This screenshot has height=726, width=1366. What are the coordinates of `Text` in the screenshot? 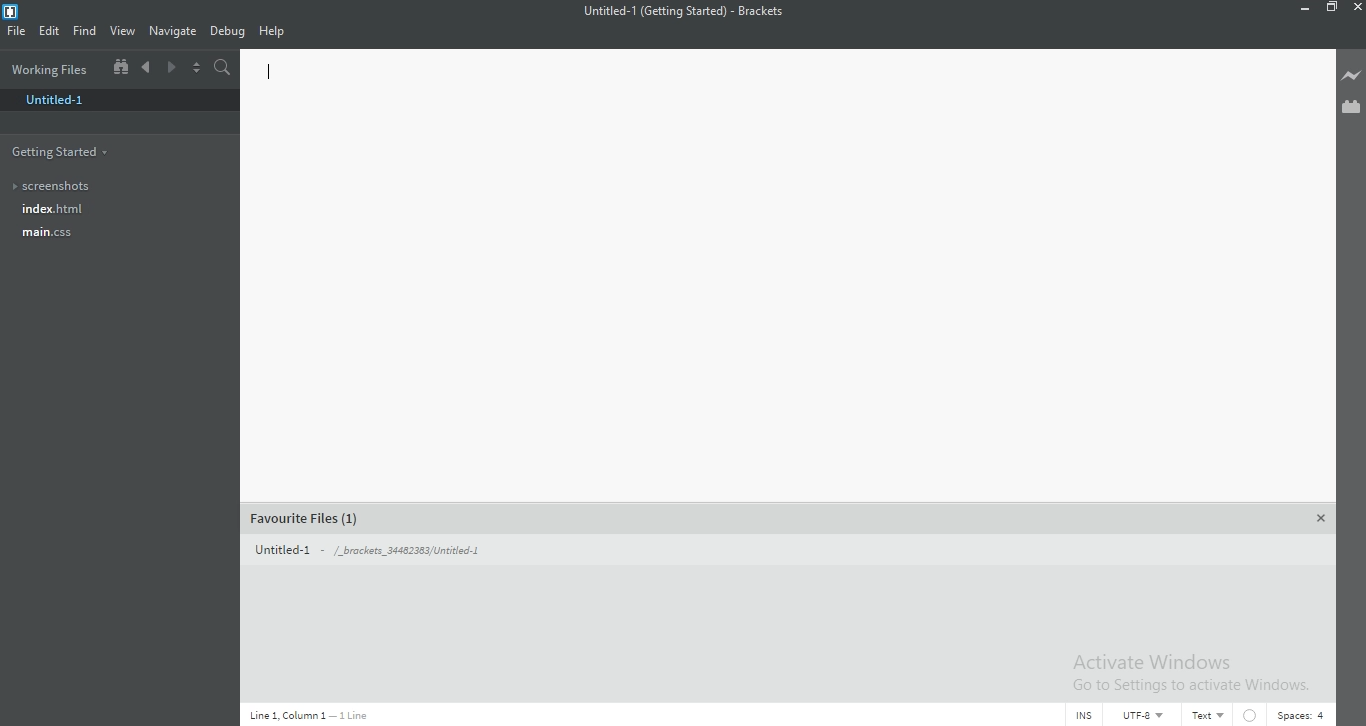 It's located at (1207, 717).